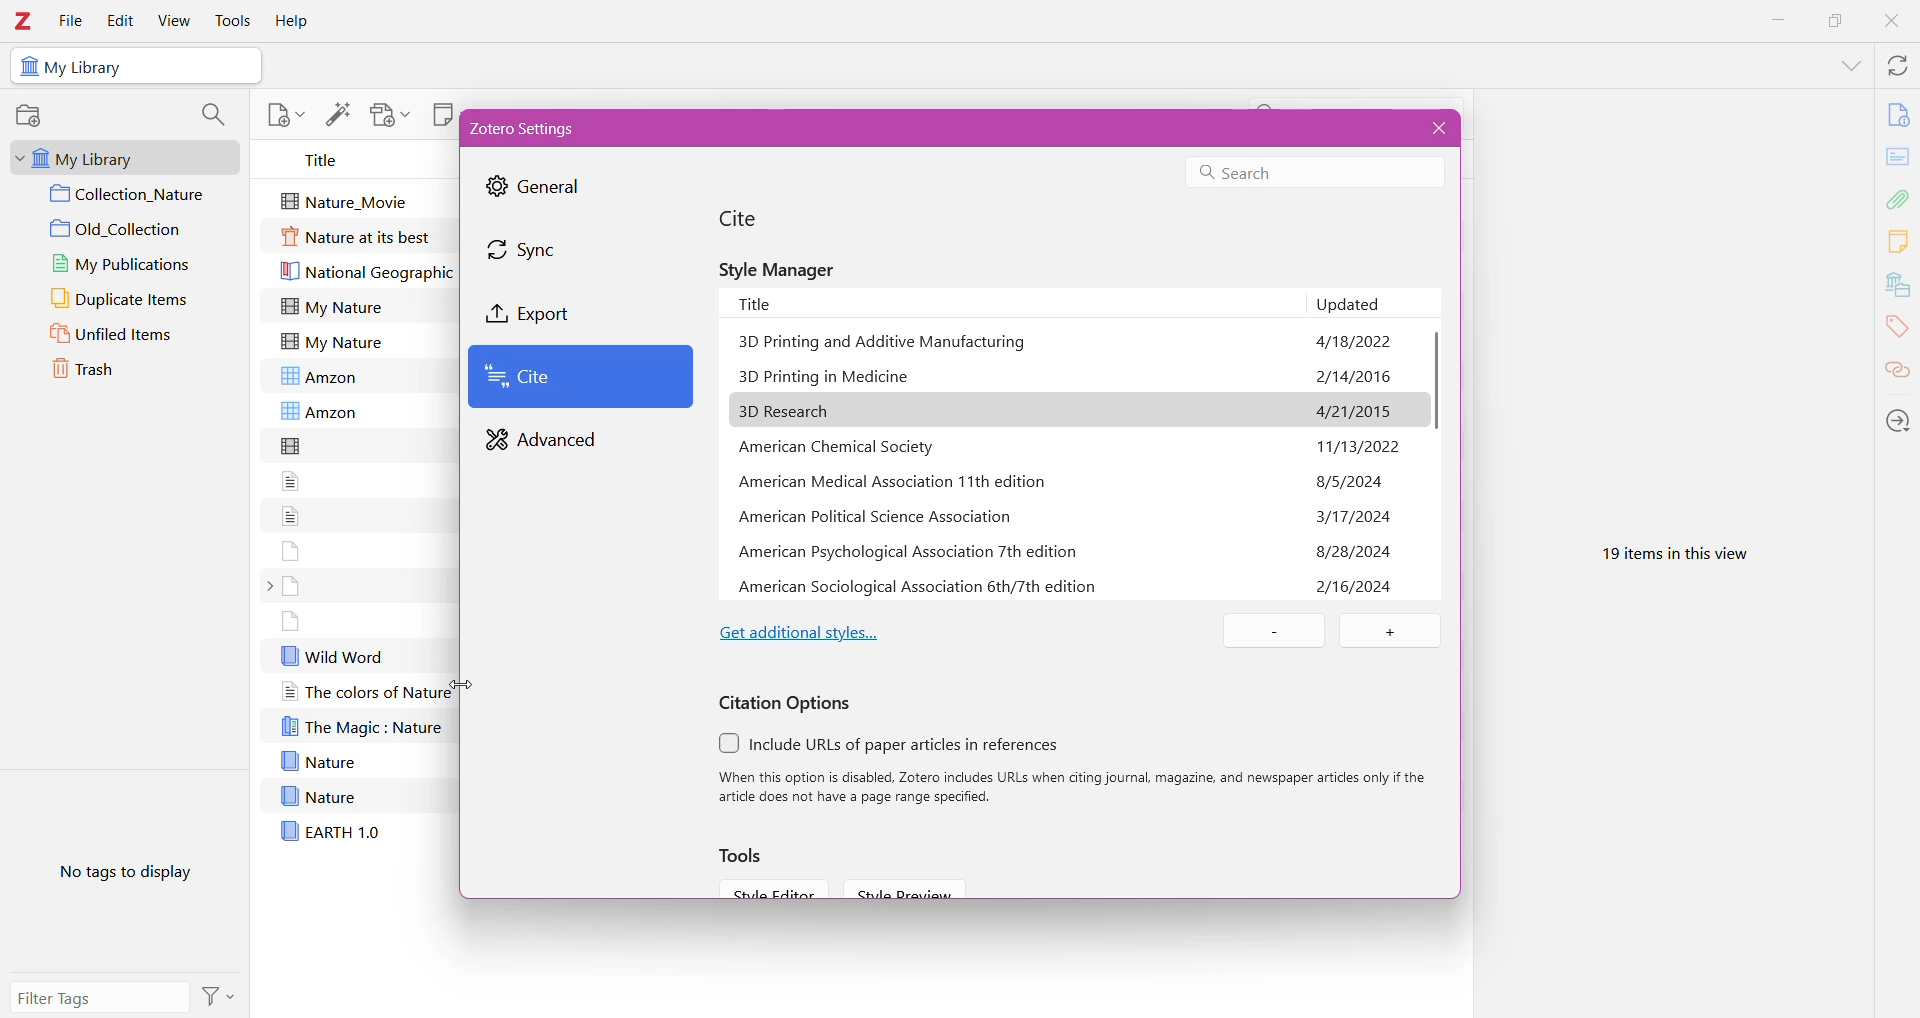 This screenshot has height=1018, width=1920. I want to click on Tools, so click(747, 856).